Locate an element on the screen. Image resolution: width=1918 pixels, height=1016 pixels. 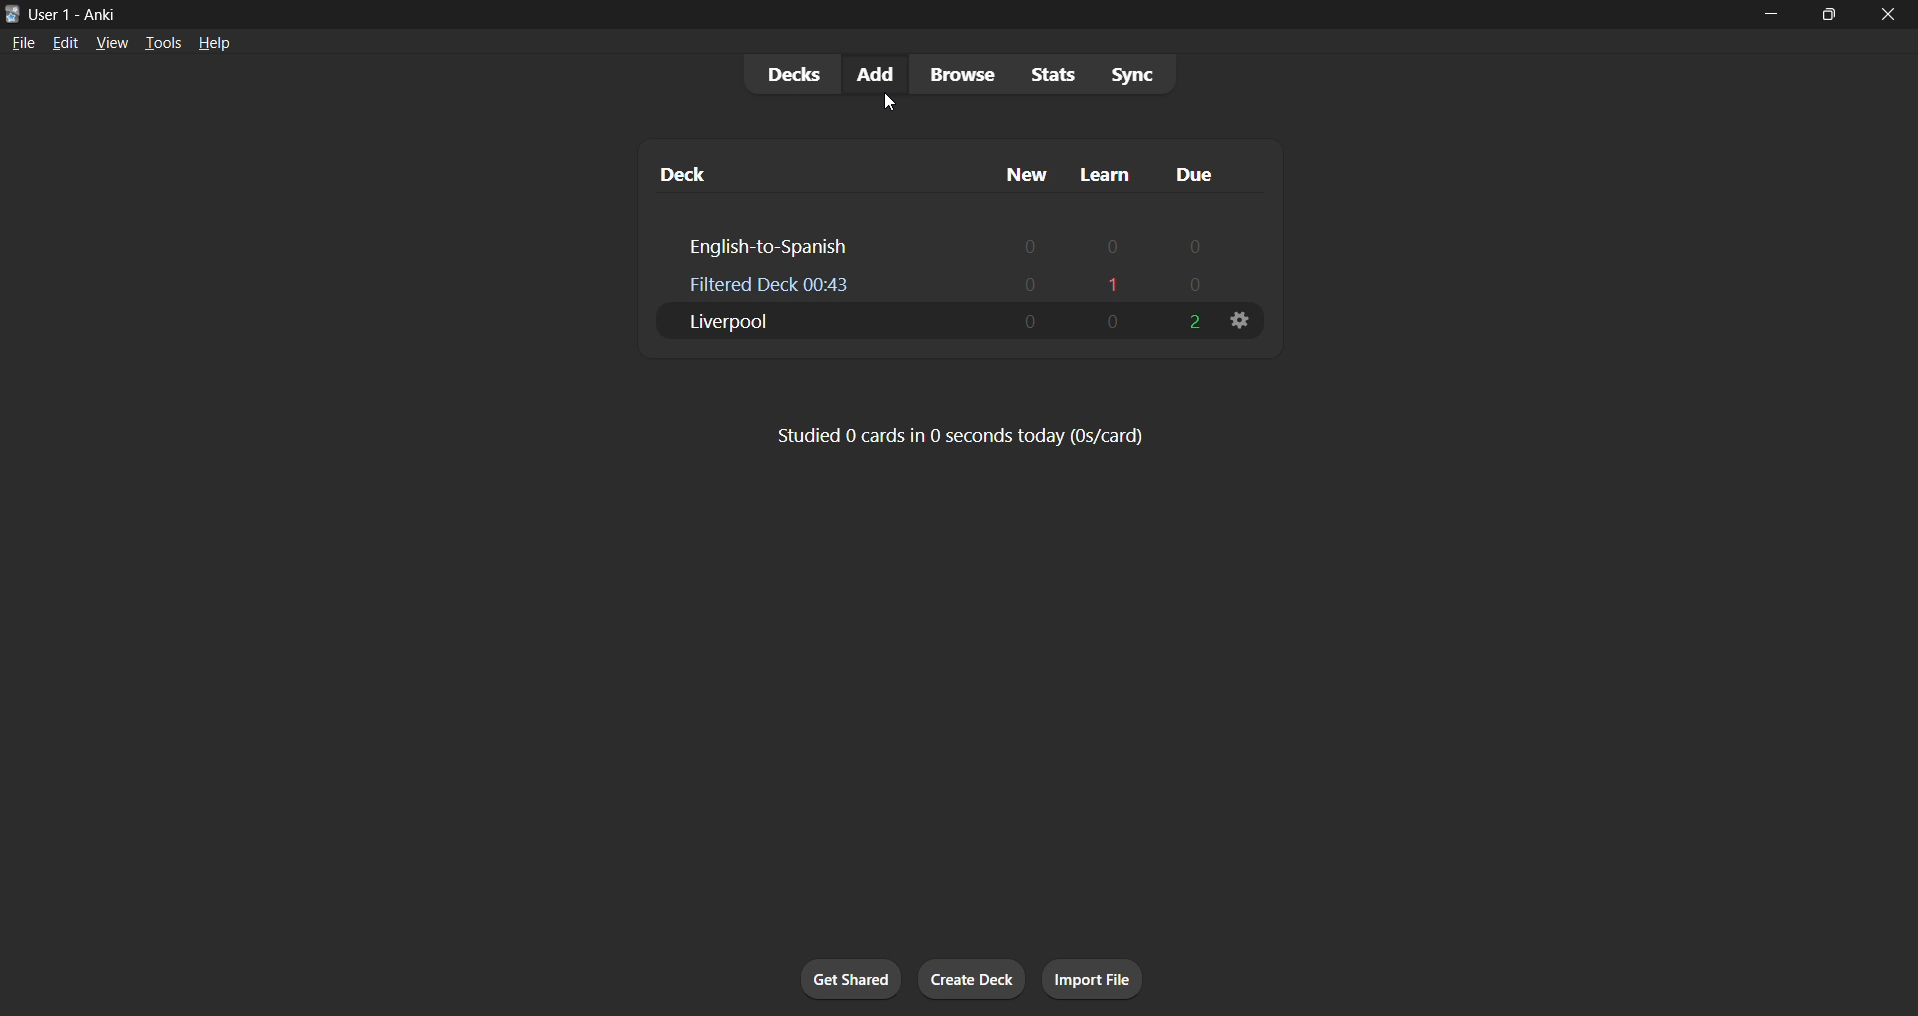
browse is located at coordinates (954, 73).